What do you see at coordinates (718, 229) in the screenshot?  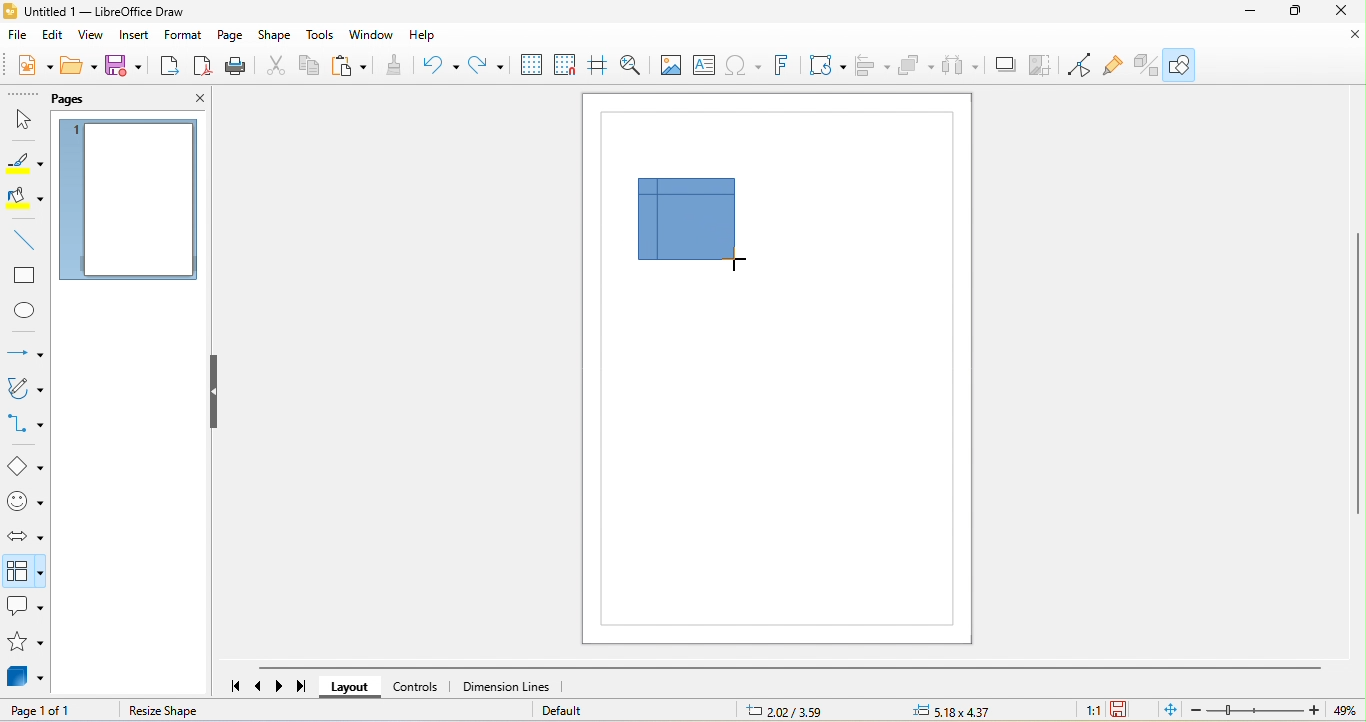 I see `flow chart dragged` at bounding box center [718, 229].